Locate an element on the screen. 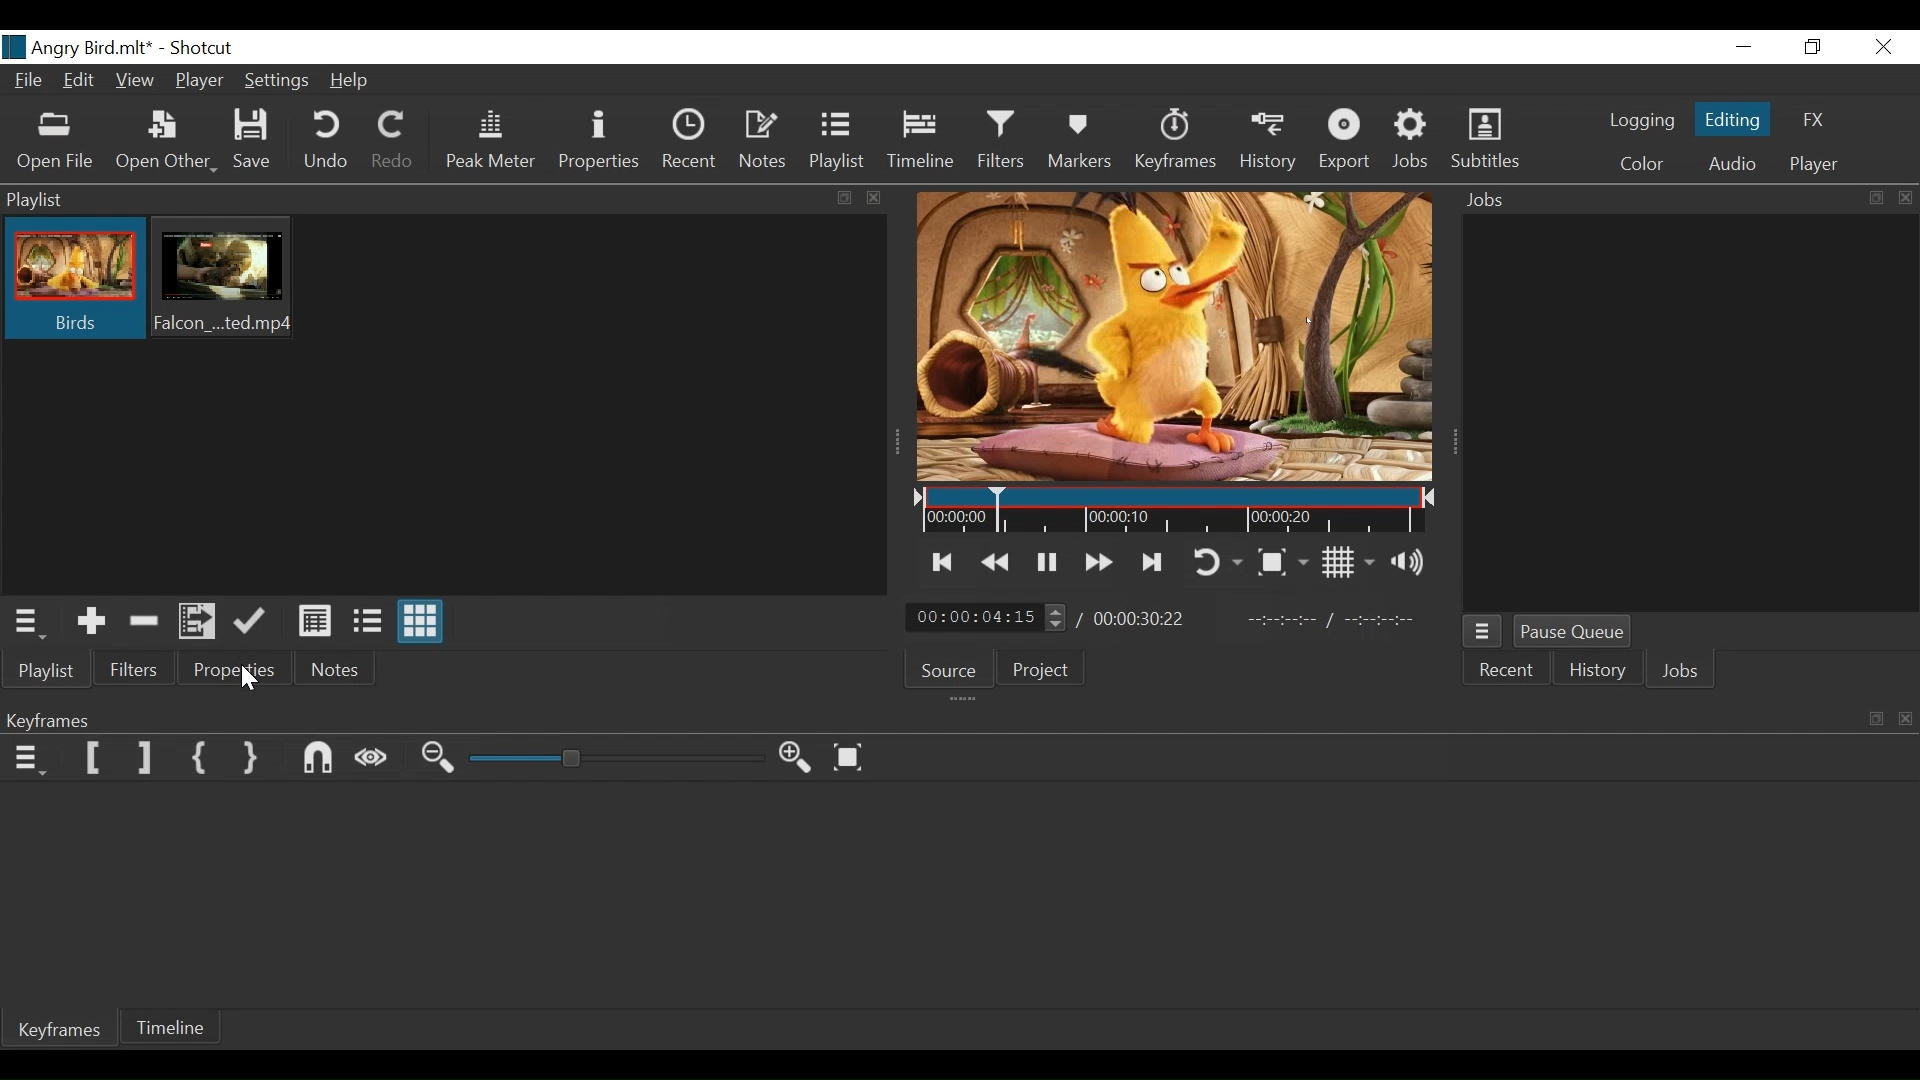 This screenshot has width=1920, height=1080. Jobs is located at coordinates (1414, 142).